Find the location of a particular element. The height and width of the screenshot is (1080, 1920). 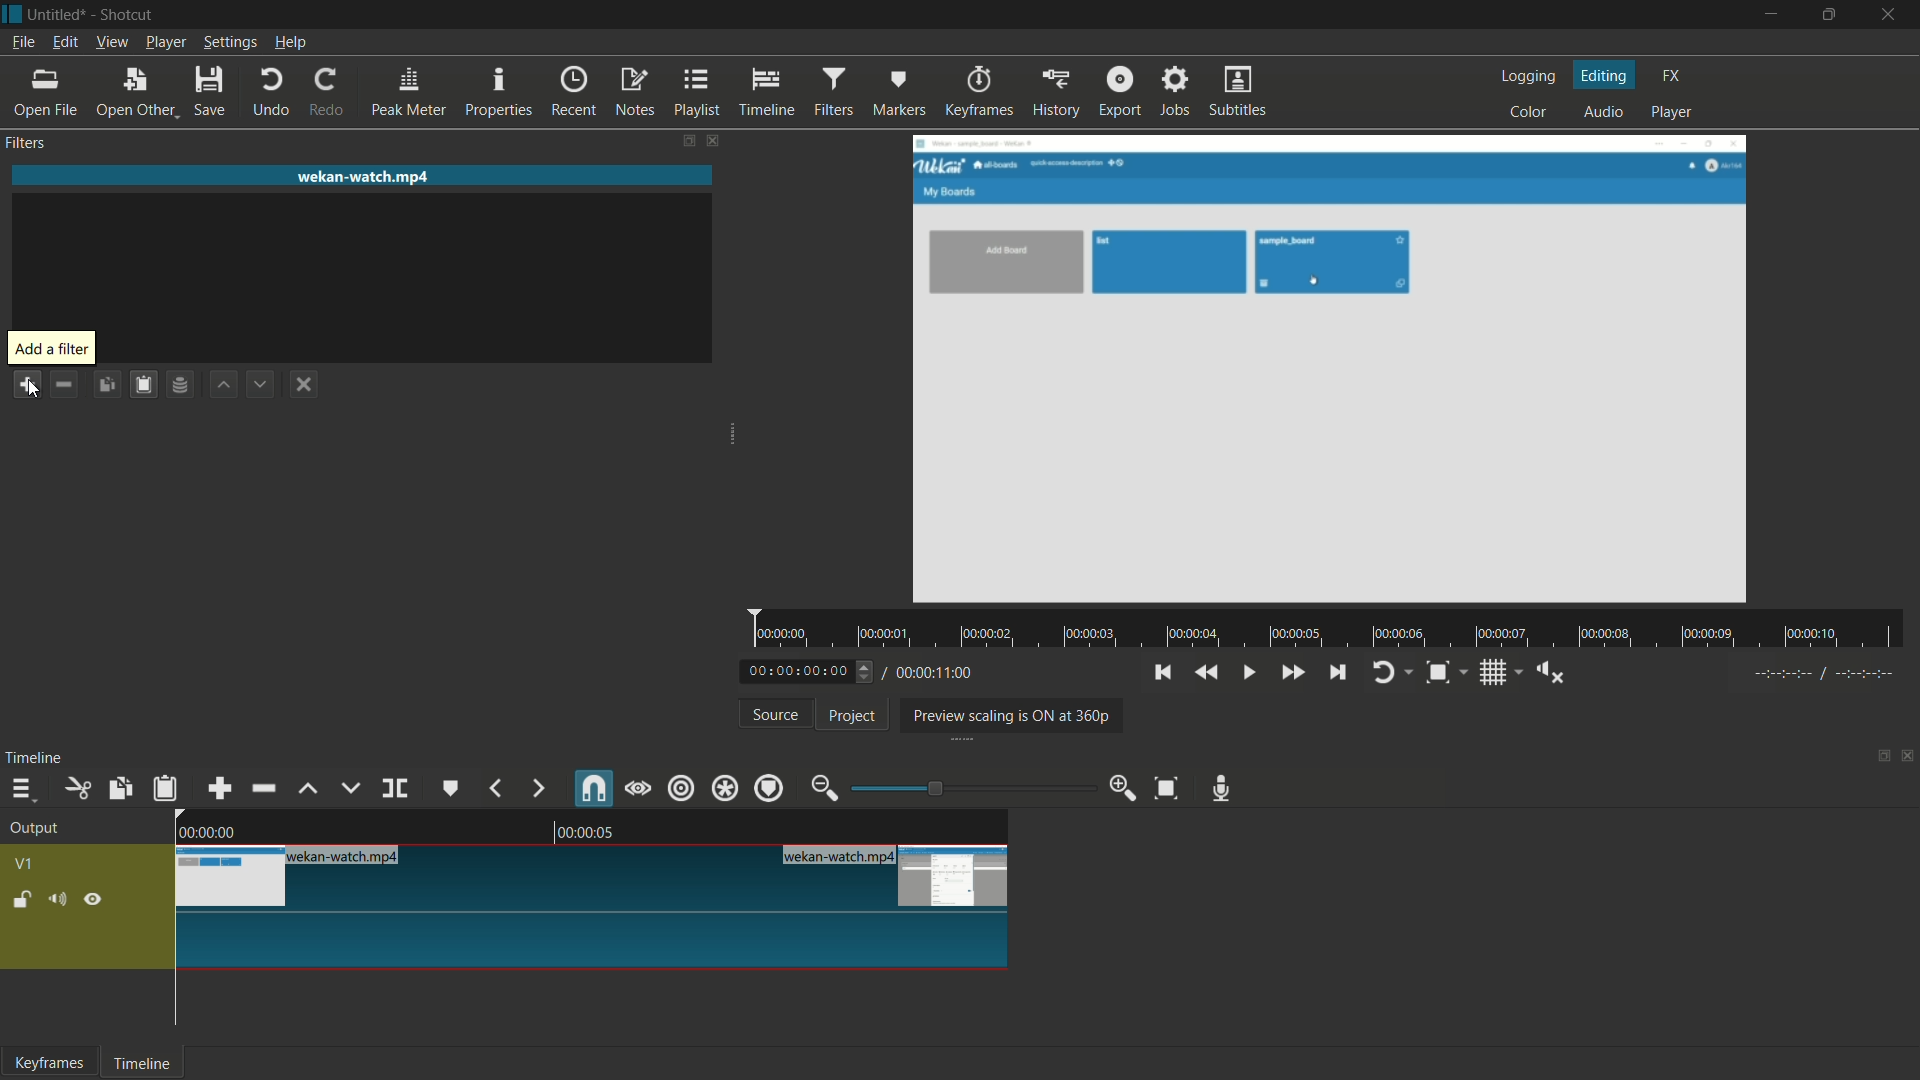

recent is located at coordinates (574, 92).